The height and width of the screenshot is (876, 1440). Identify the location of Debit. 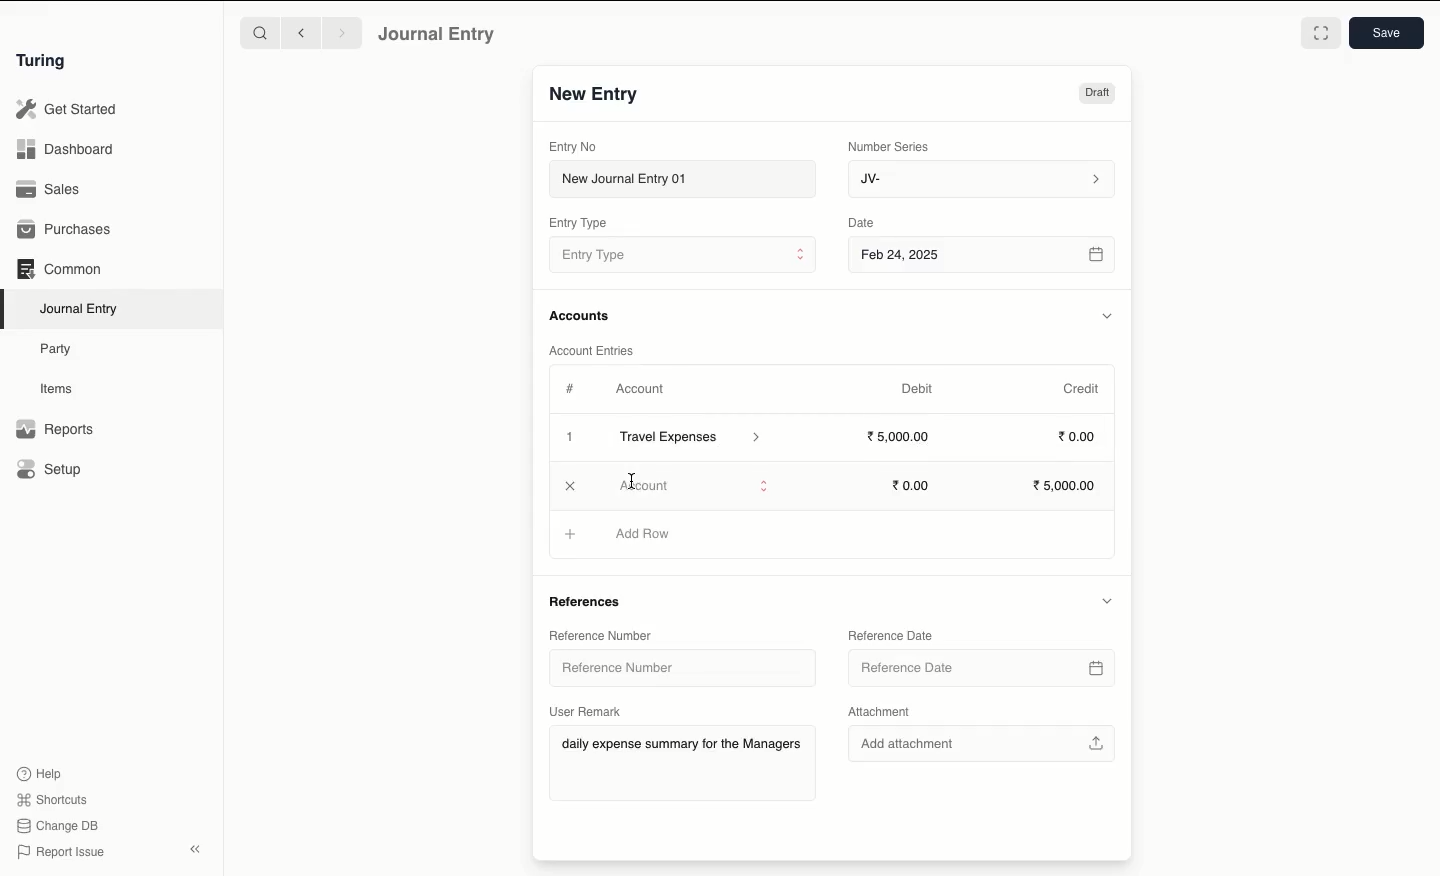
(917, 389).